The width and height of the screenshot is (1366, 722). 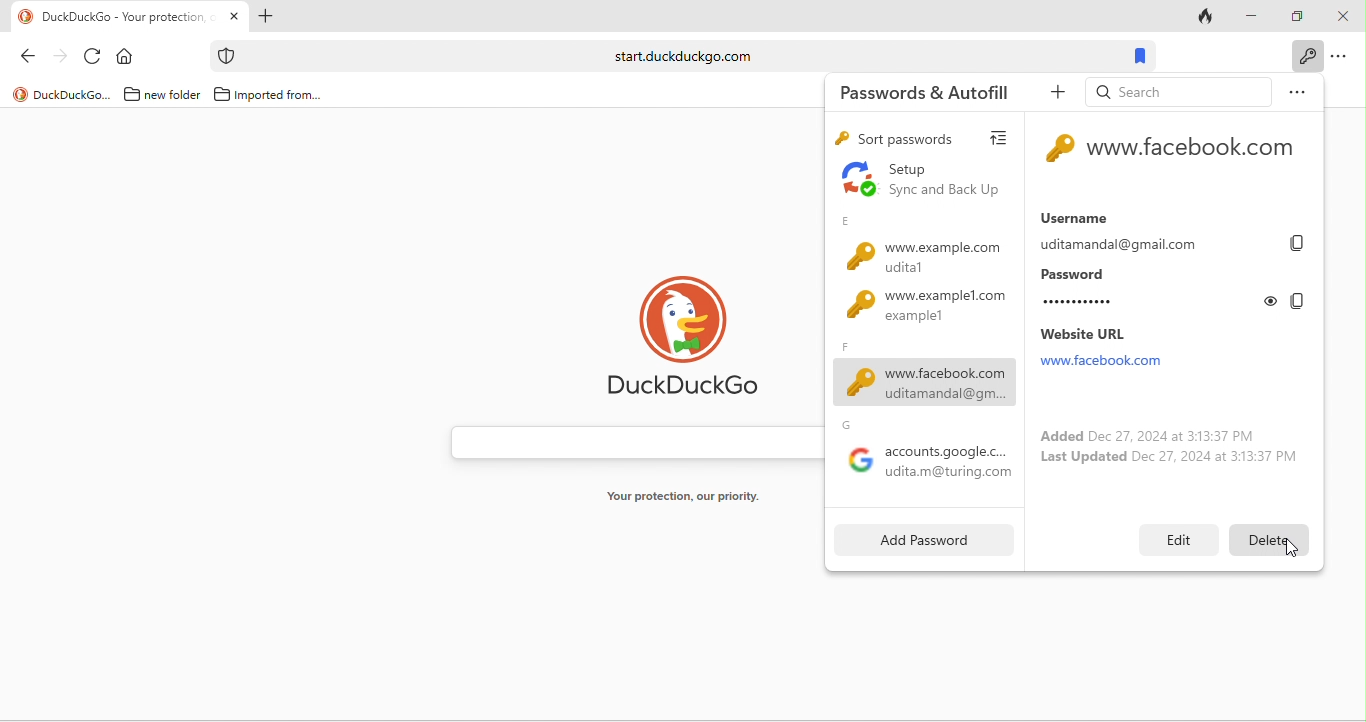 I want to click on copy, so click(x=1296, y=301).